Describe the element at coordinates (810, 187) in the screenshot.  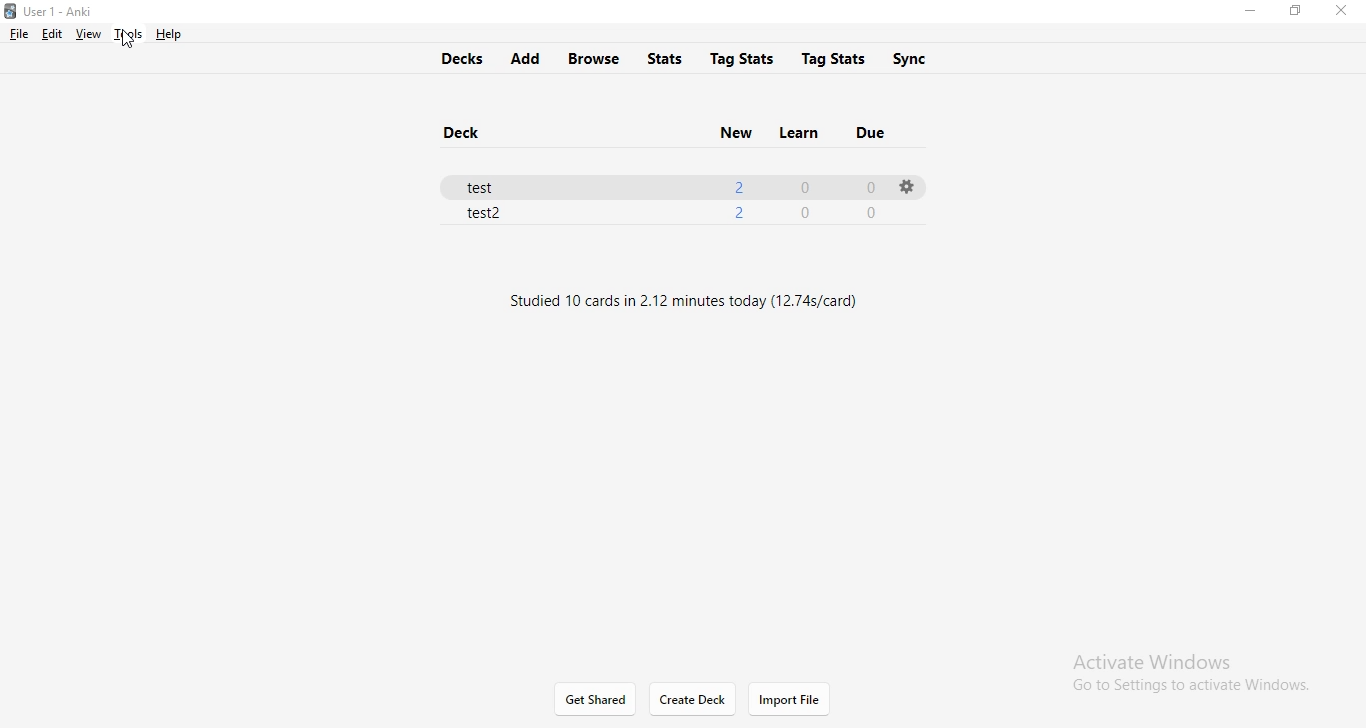
I see `0` at that location.